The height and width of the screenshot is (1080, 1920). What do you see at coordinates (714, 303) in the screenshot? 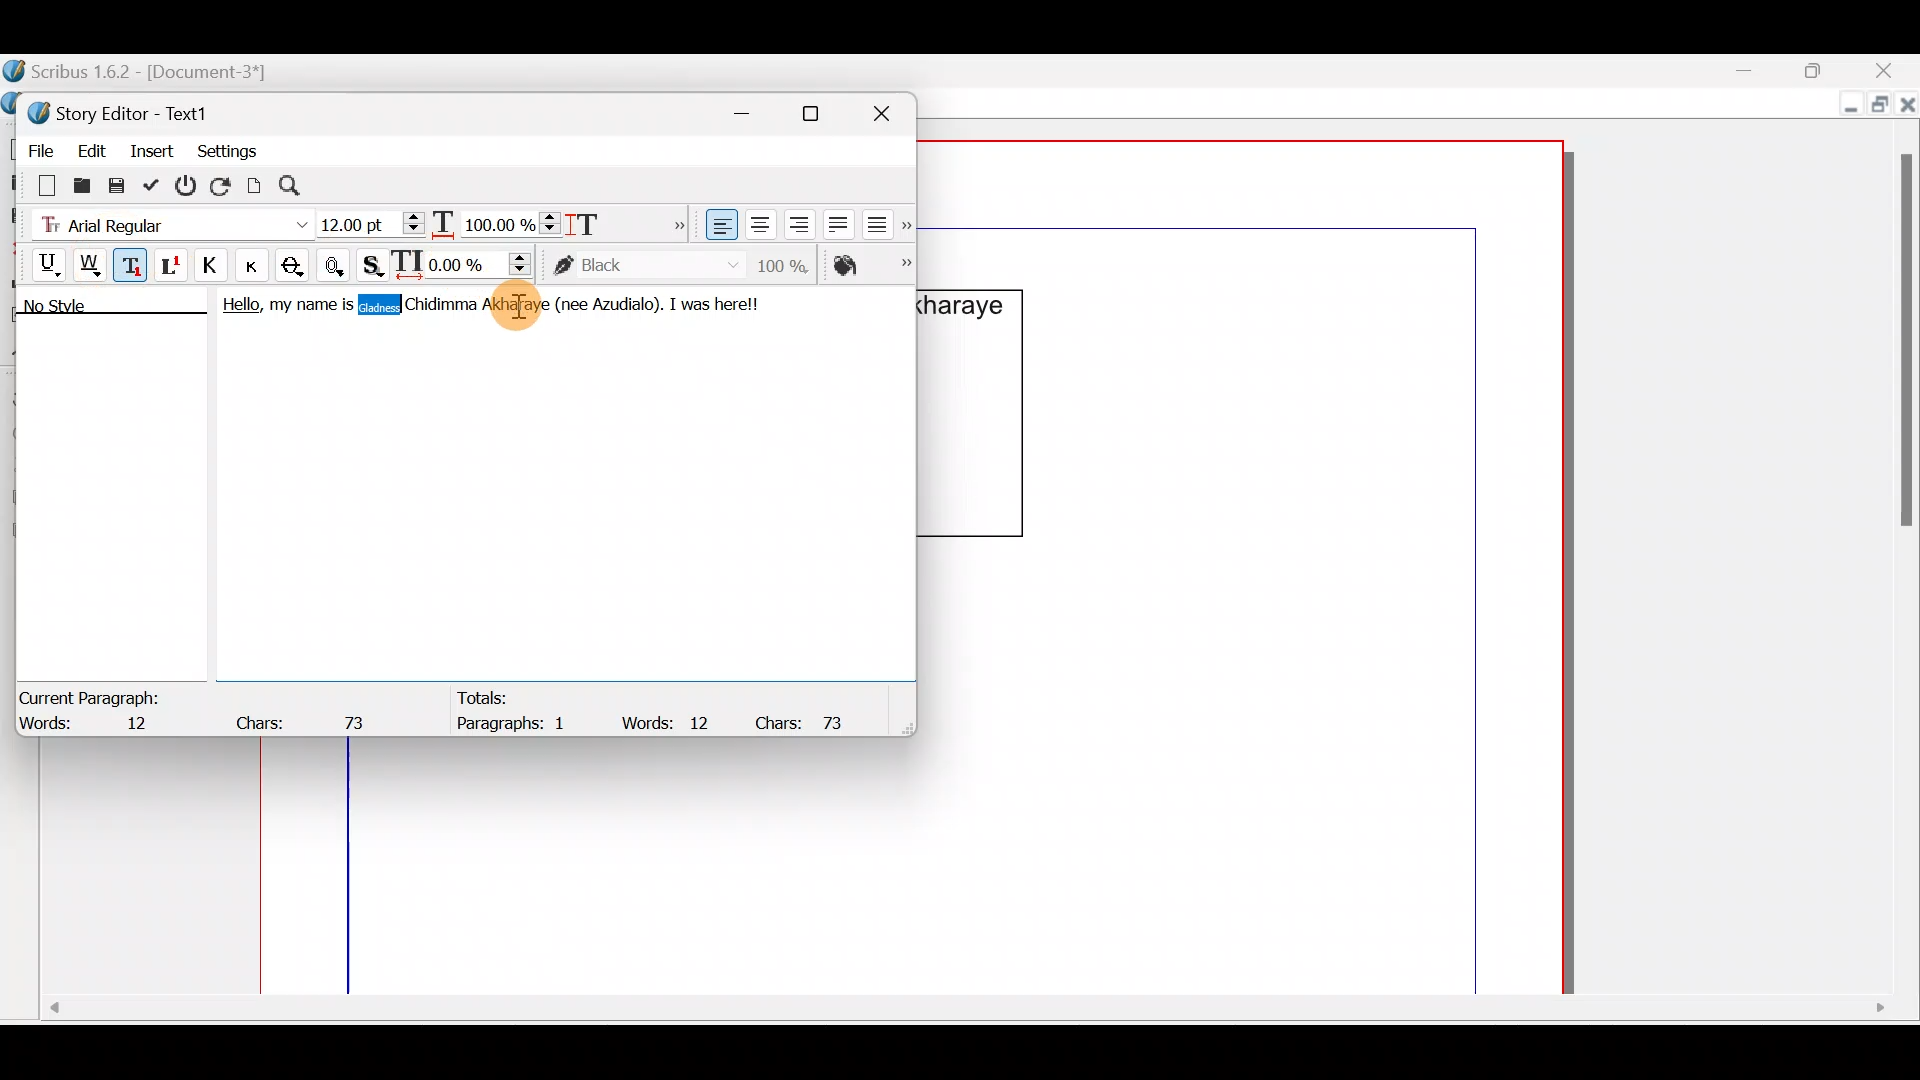
I see `I was herel!` at bounding box center [714, 303].